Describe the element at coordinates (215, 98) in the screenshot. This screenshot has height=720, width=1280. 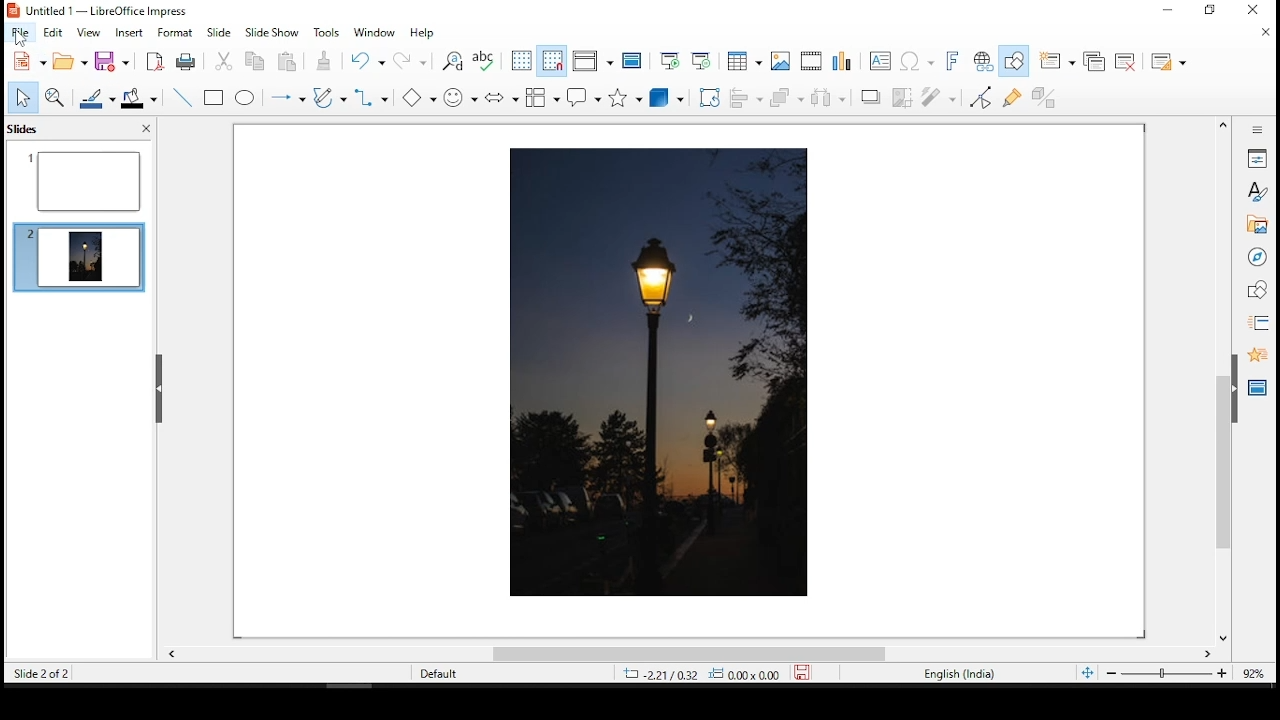
I see `rectangle` at that location.